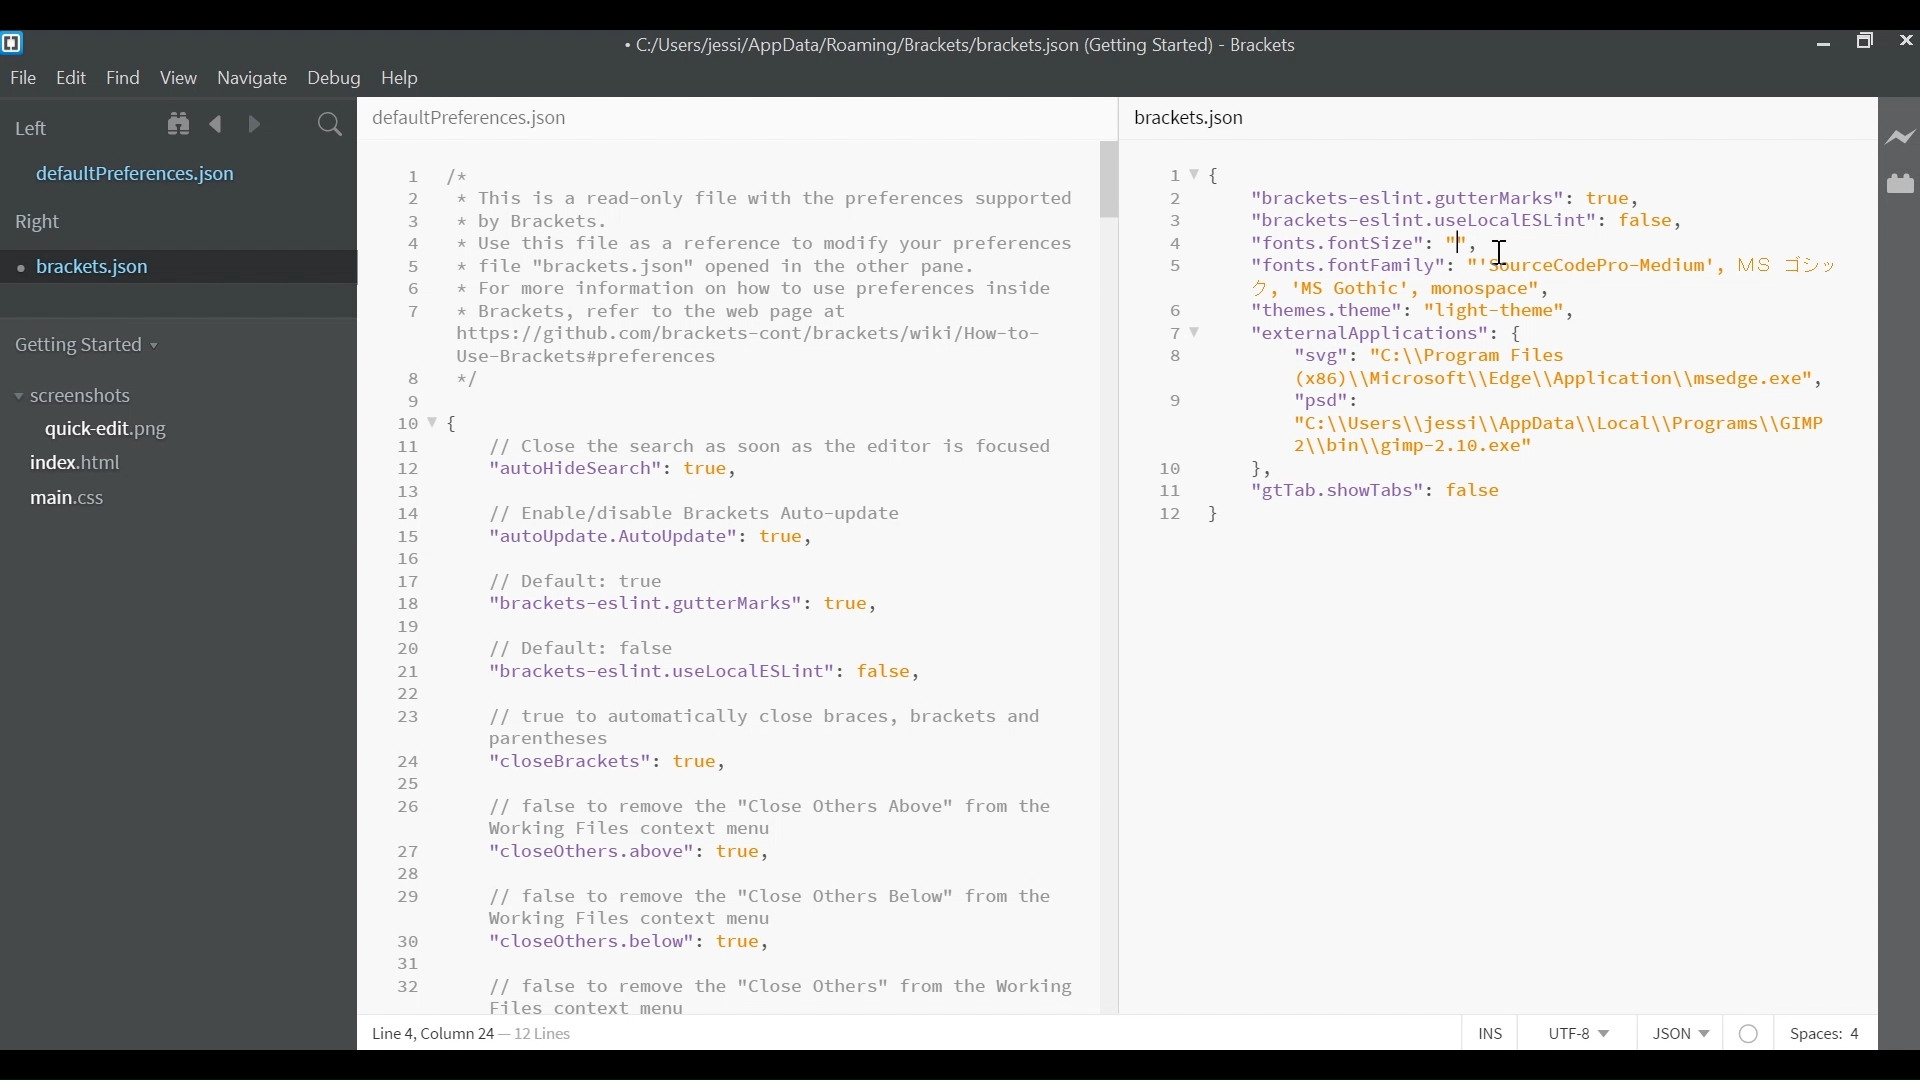  What do you see at coordinates (1823, 1034) in the screenshot?
I see `Spaces` at bounding box center [1823, 1034].